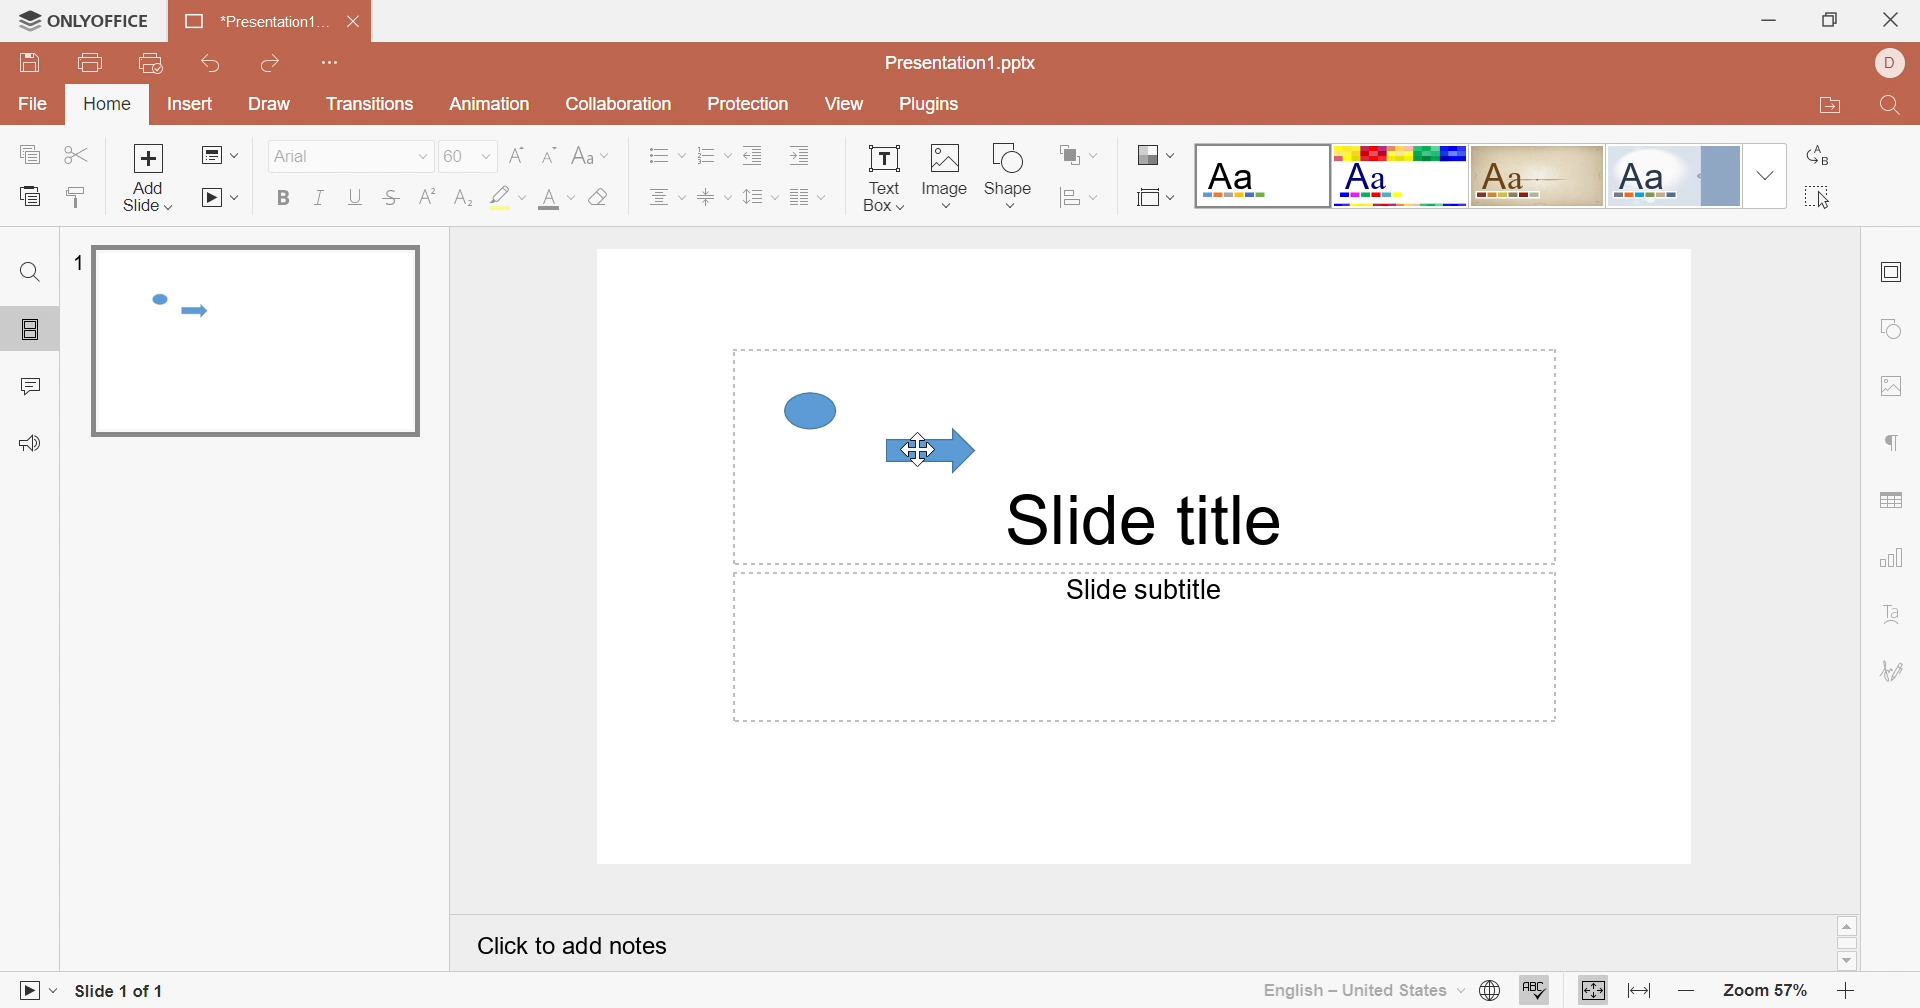 The width and height of the screenshot is (1920, 1008). I want to click on Slide title, so click(1135, 517).